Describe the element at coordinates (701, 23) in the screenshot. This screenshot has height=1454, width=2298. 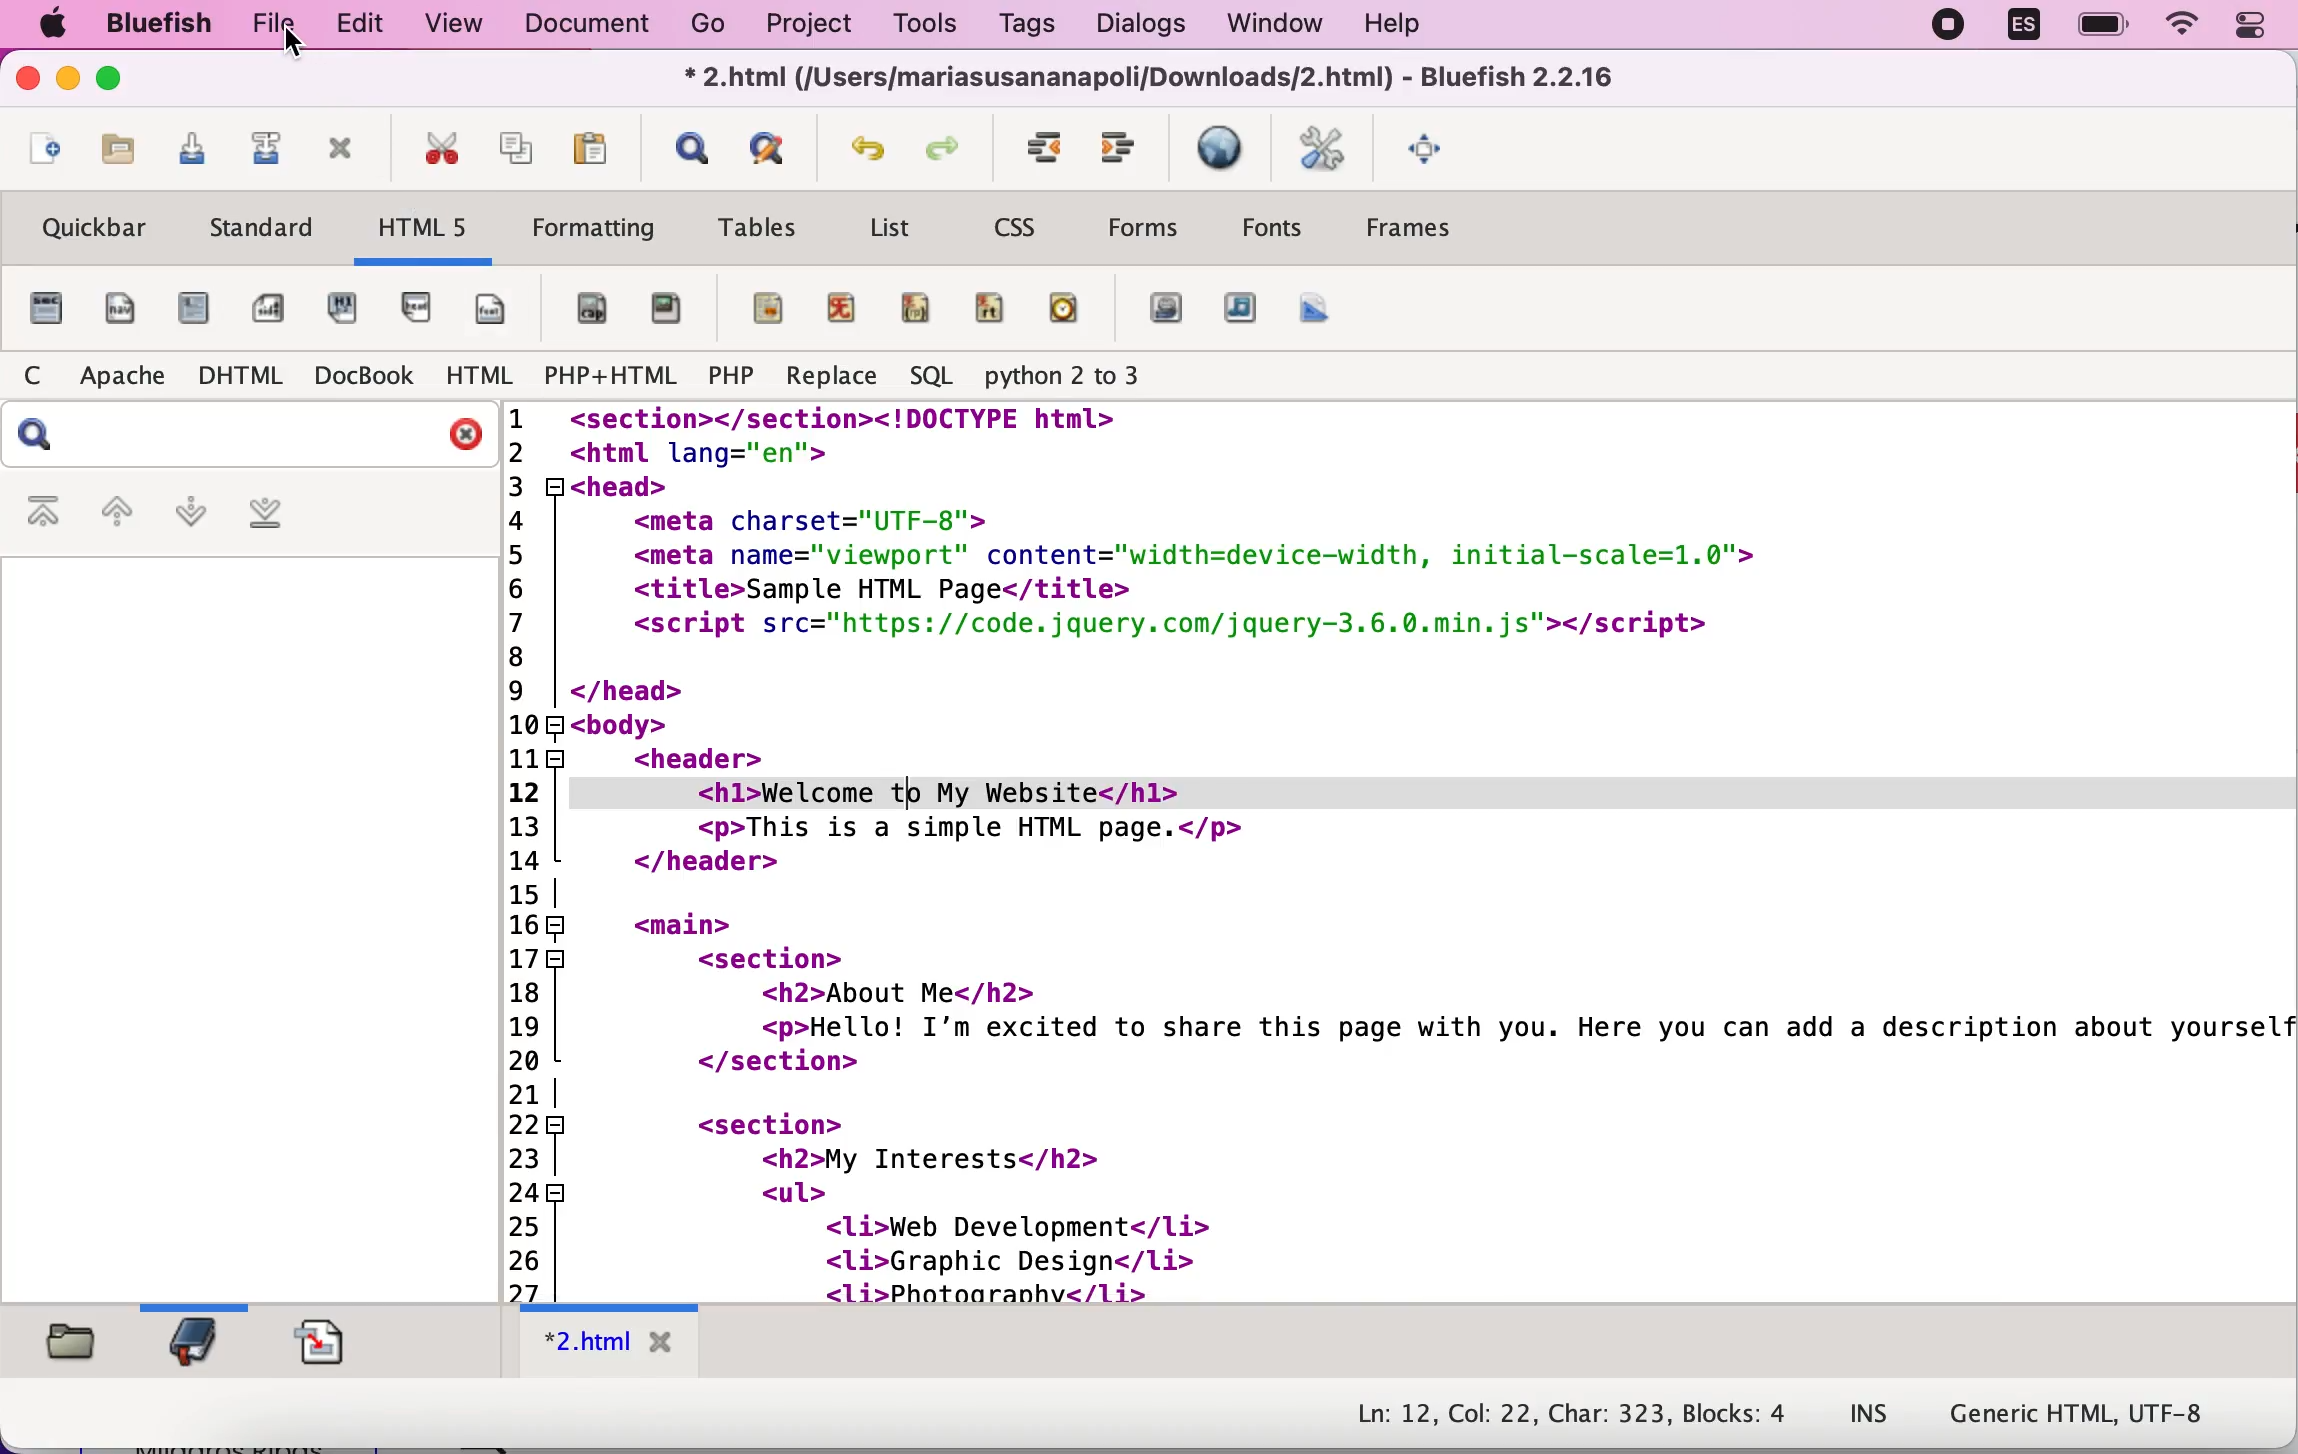
I see `go` at that location.